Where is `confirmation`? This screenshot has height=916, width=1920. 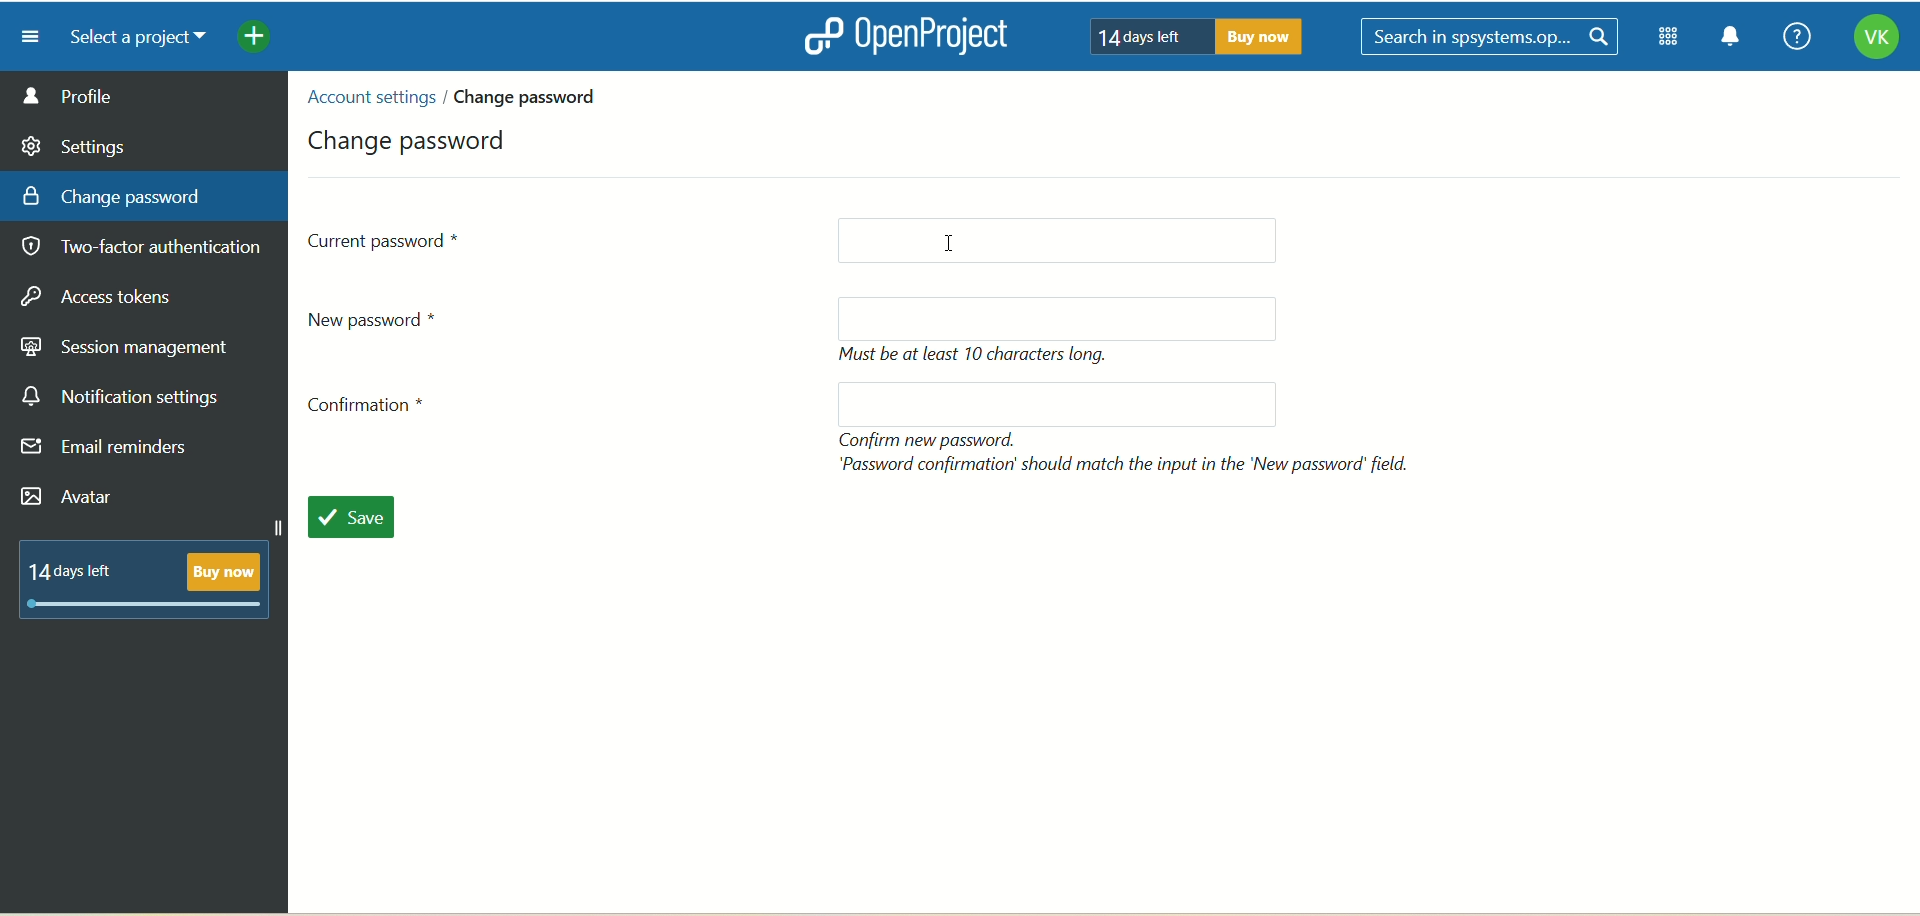 confirmation is located at coordinates (373, 410).